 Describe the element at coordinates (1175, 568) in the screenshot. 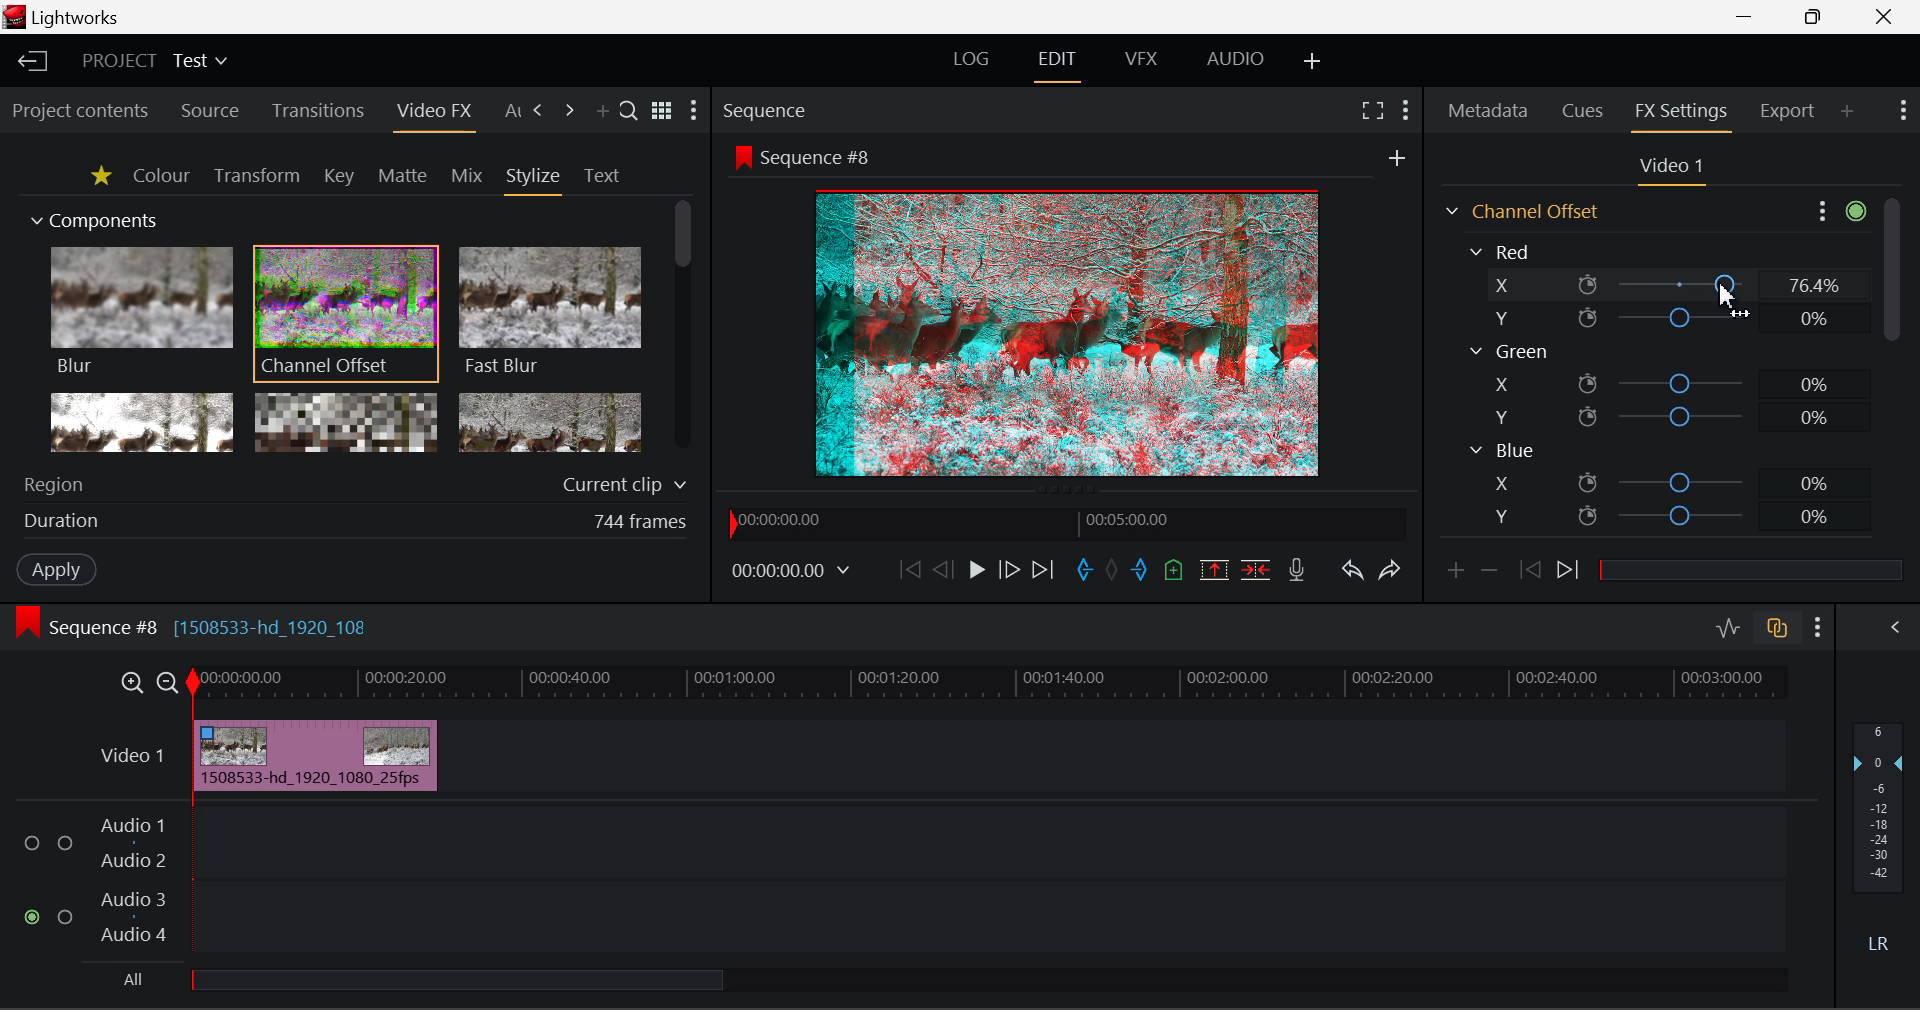

I see `Mark Cue` at that location.